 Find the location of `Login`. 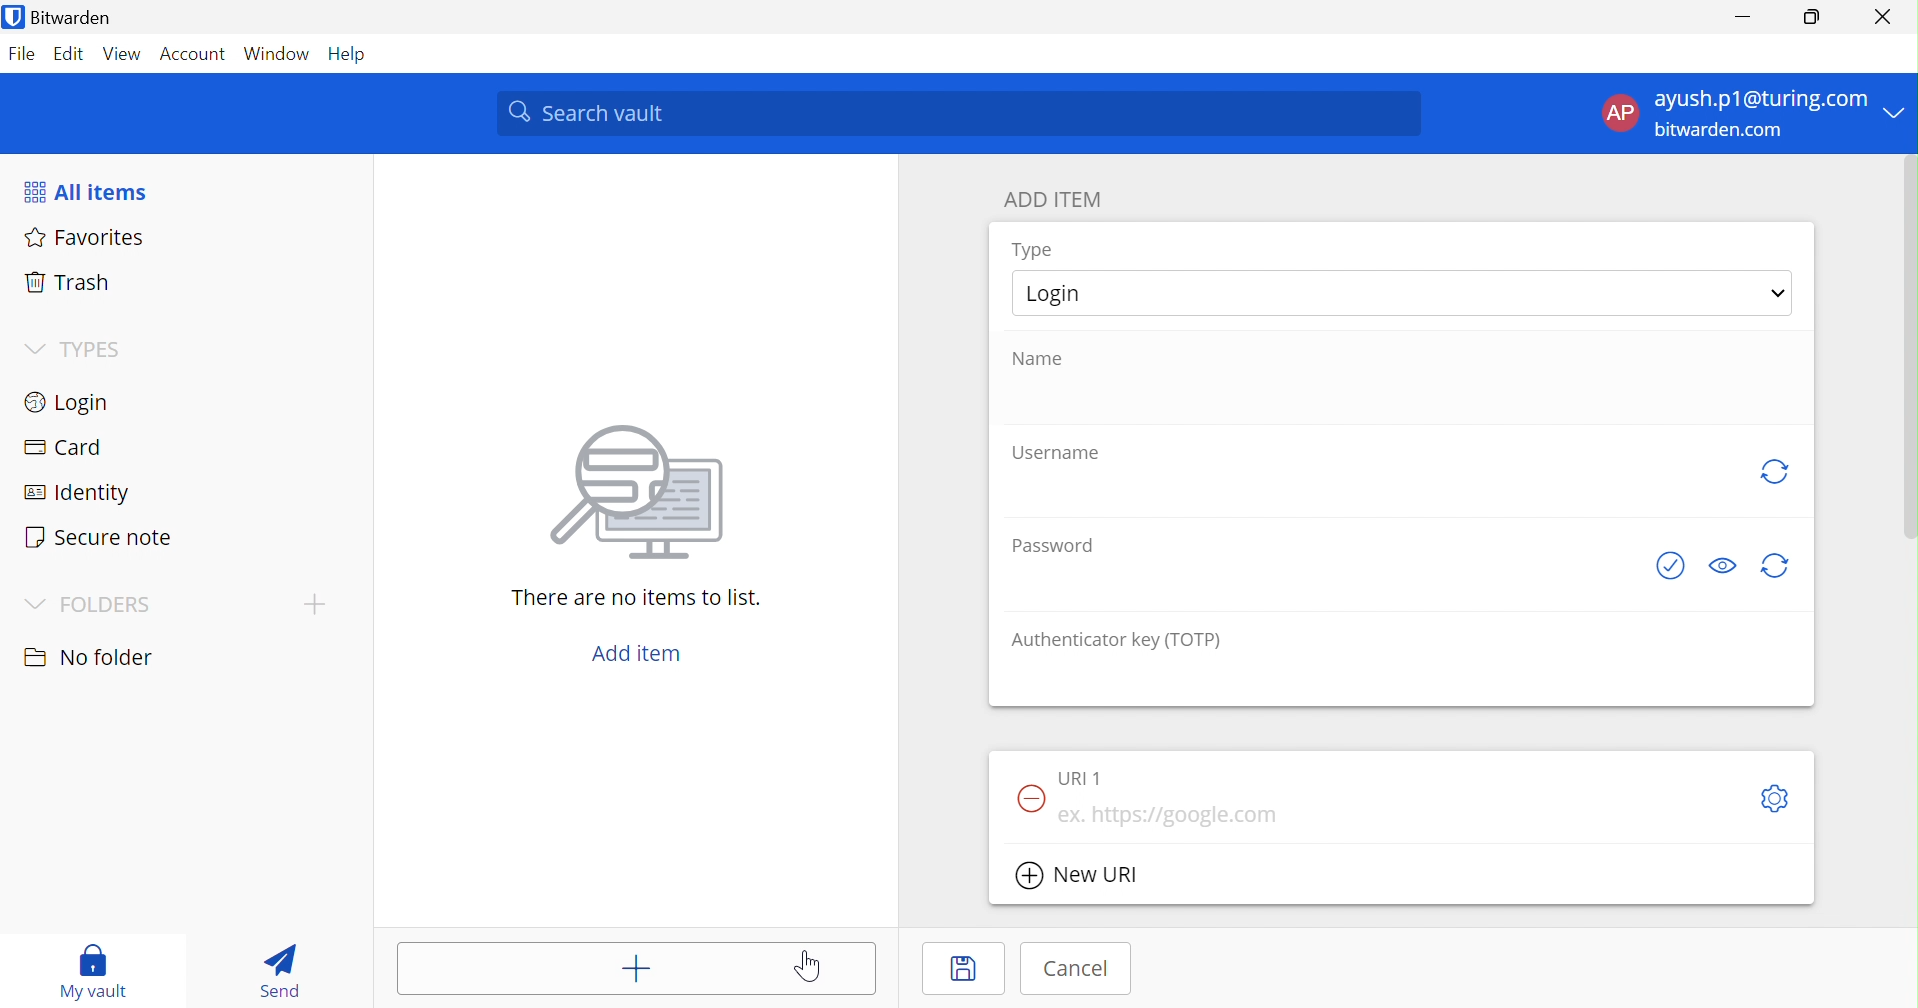

Login is located at coordinates (71, 405).